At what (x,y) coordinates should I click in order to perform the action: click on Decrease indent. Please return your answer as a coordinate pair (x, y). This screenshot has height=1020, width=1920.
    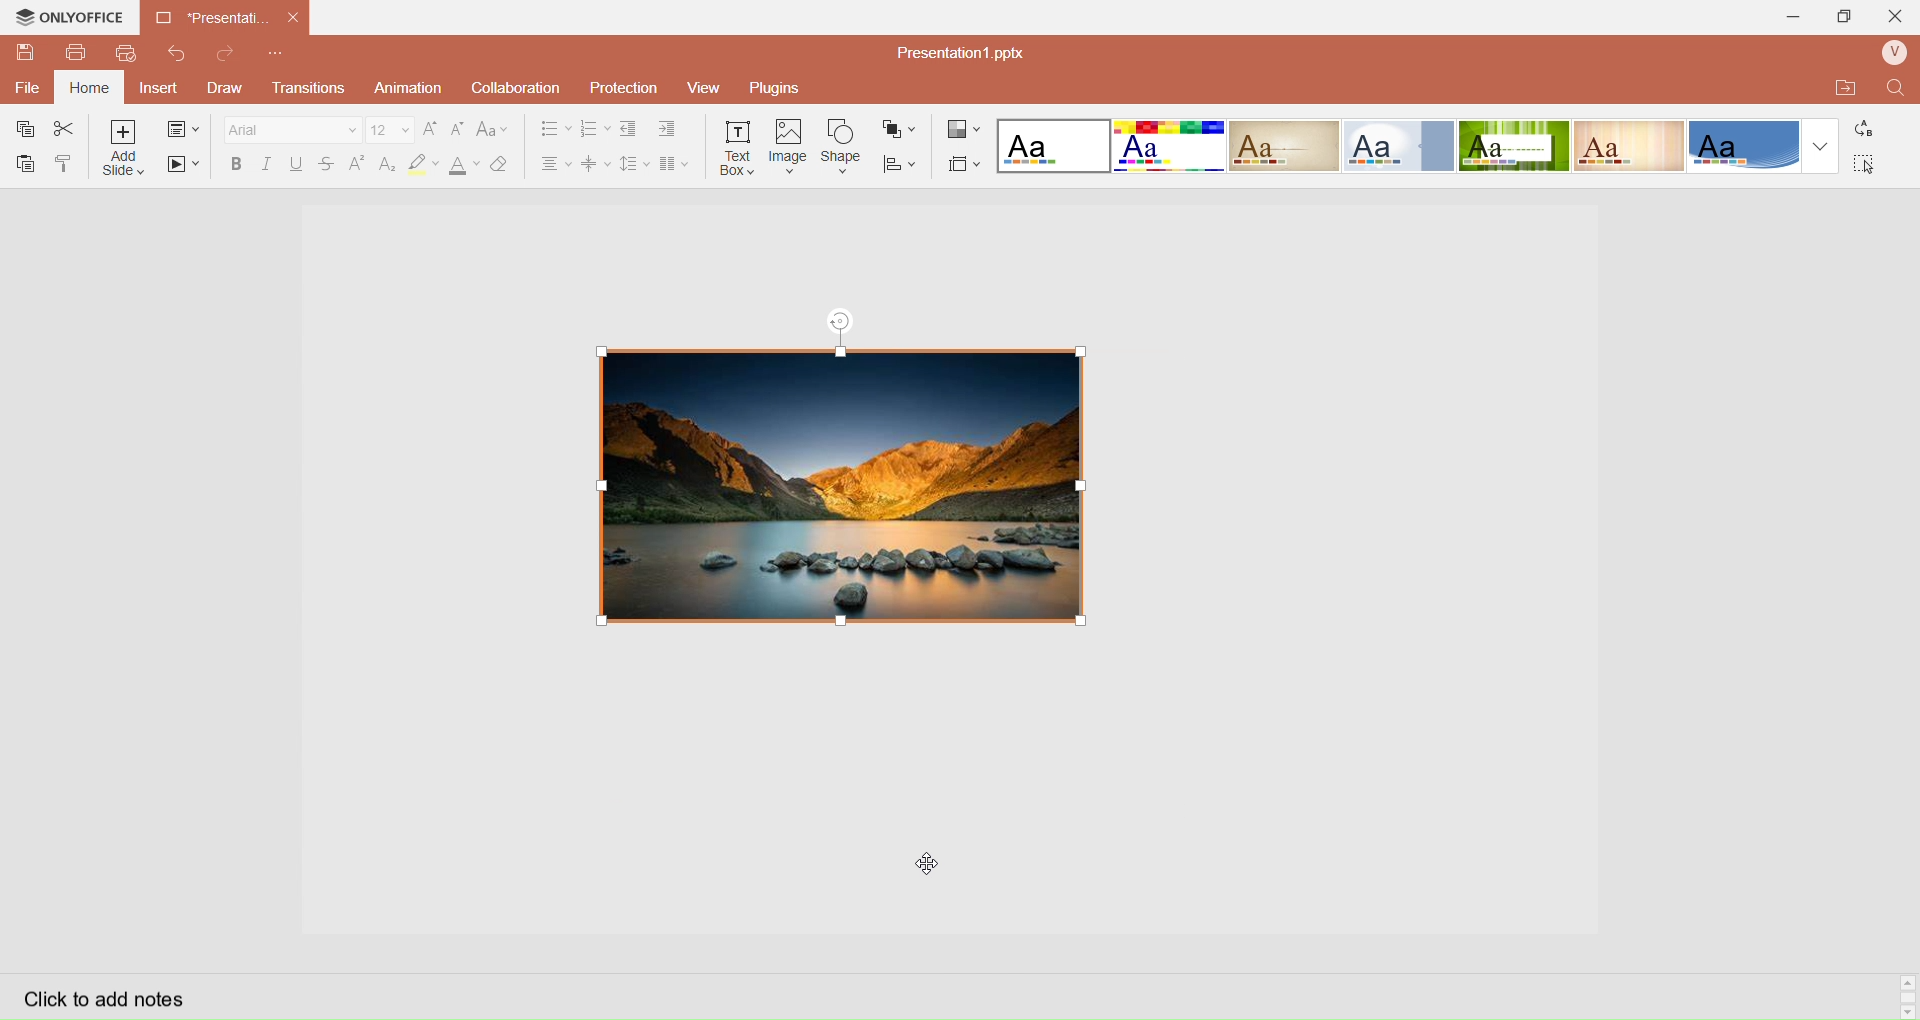
    Looking at the image, I should click on (632, 129).